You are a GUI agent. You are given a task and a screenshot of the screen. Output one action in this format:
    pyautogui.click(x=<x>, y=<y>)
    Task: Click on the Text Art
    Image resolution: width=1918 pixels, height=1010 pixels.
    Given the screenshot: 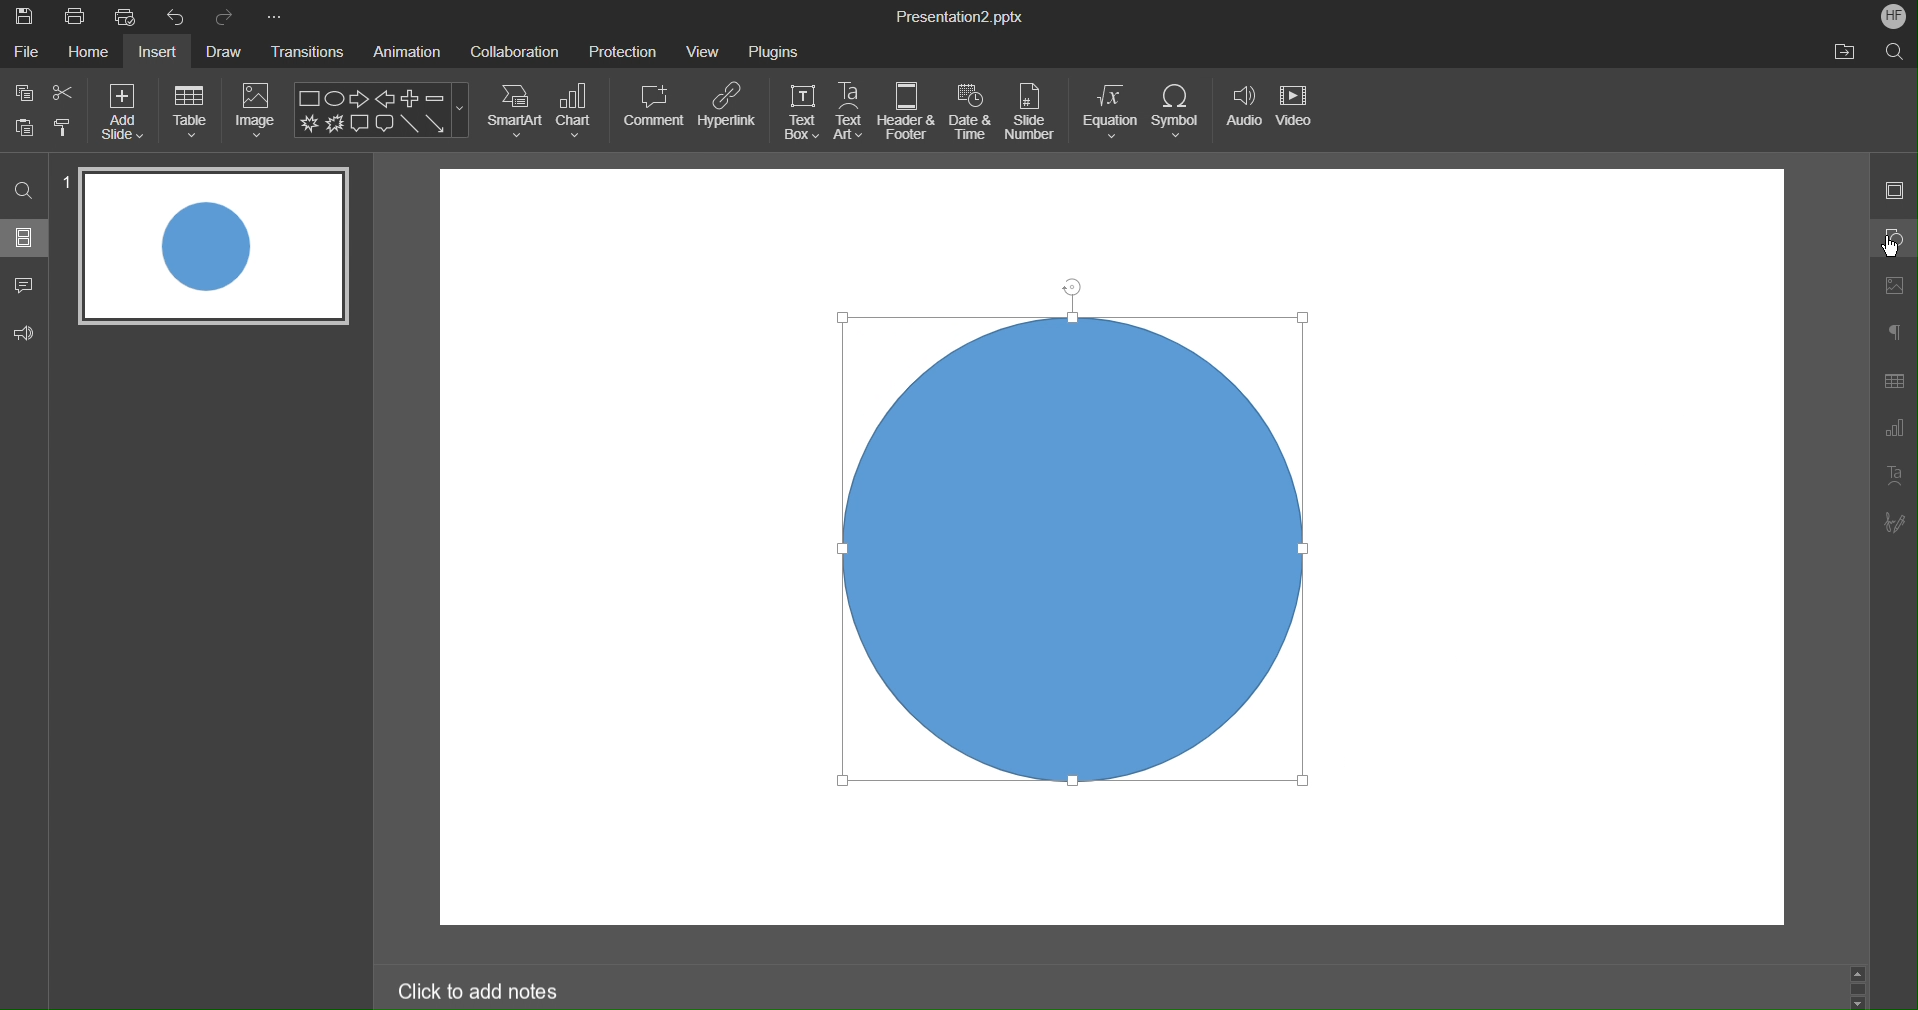 What is the action you would take?
    pyautogui.click(x=1896, y=481)
    